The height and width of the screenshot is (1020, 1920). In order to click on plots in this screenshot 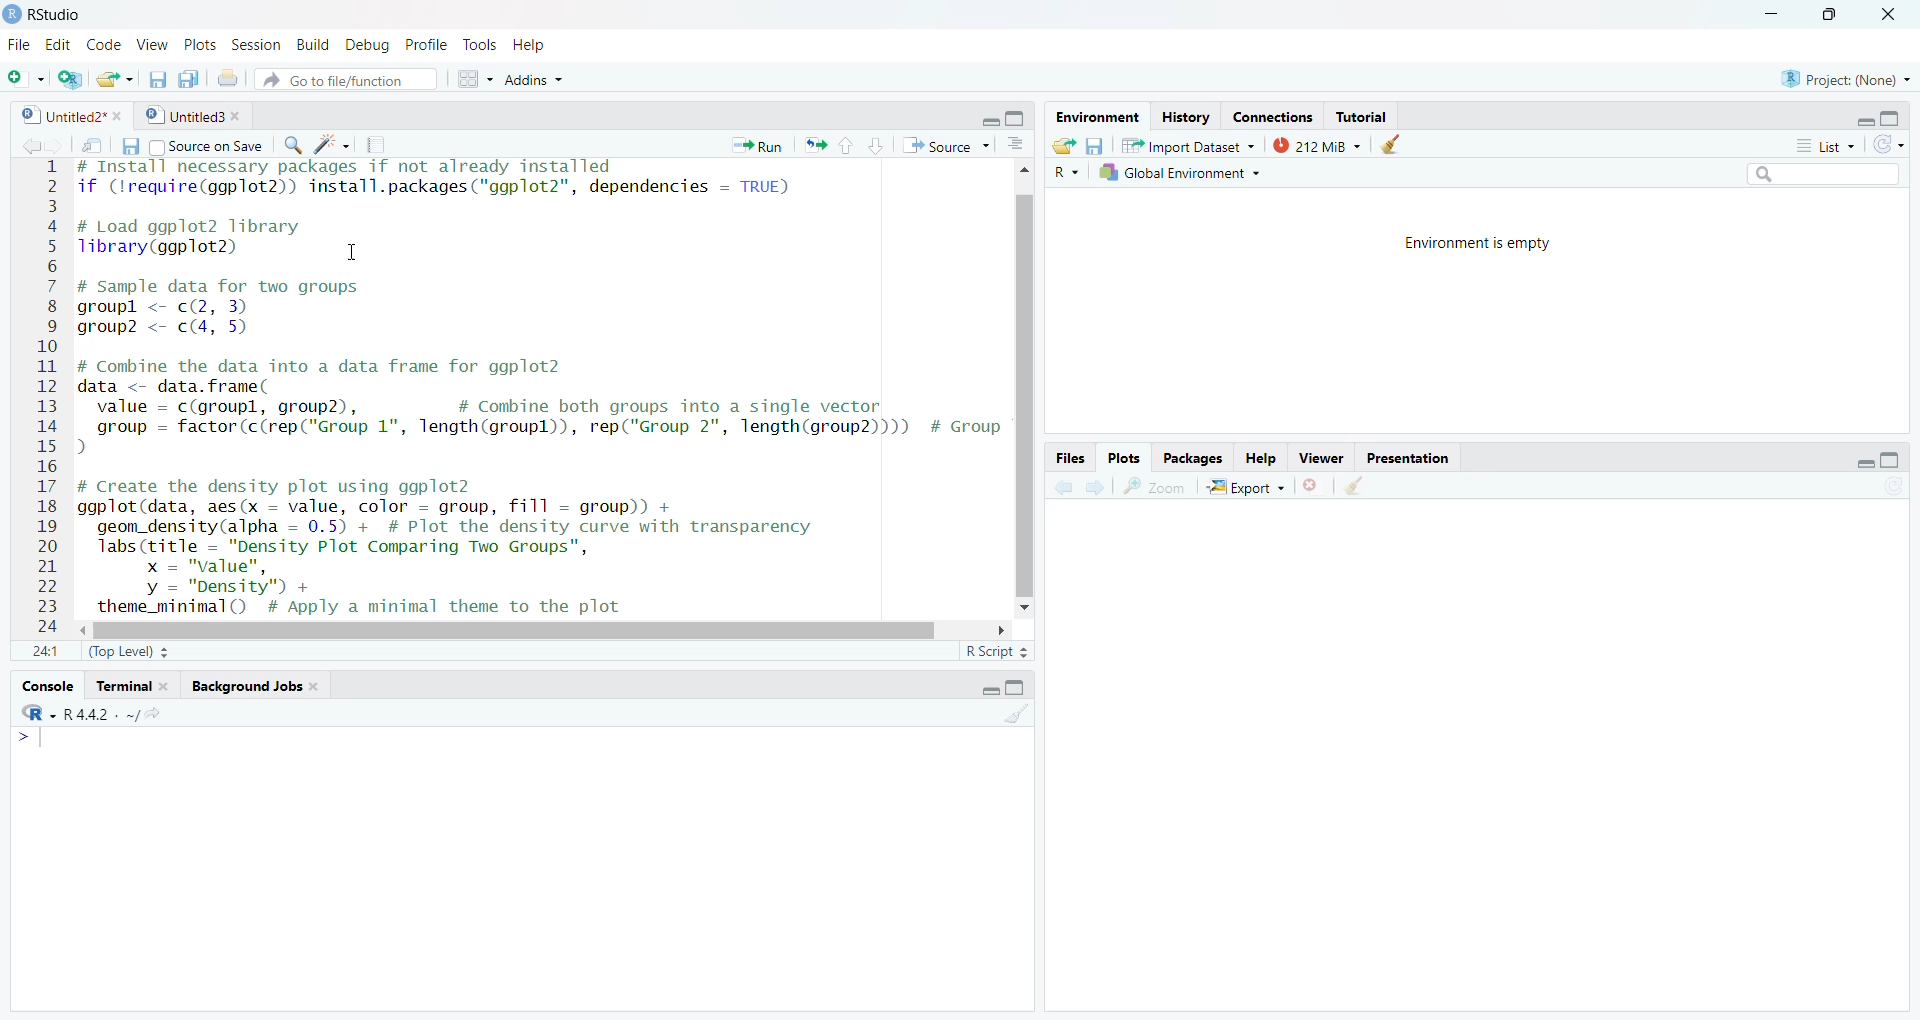, I will do `click(1122, 456)`.